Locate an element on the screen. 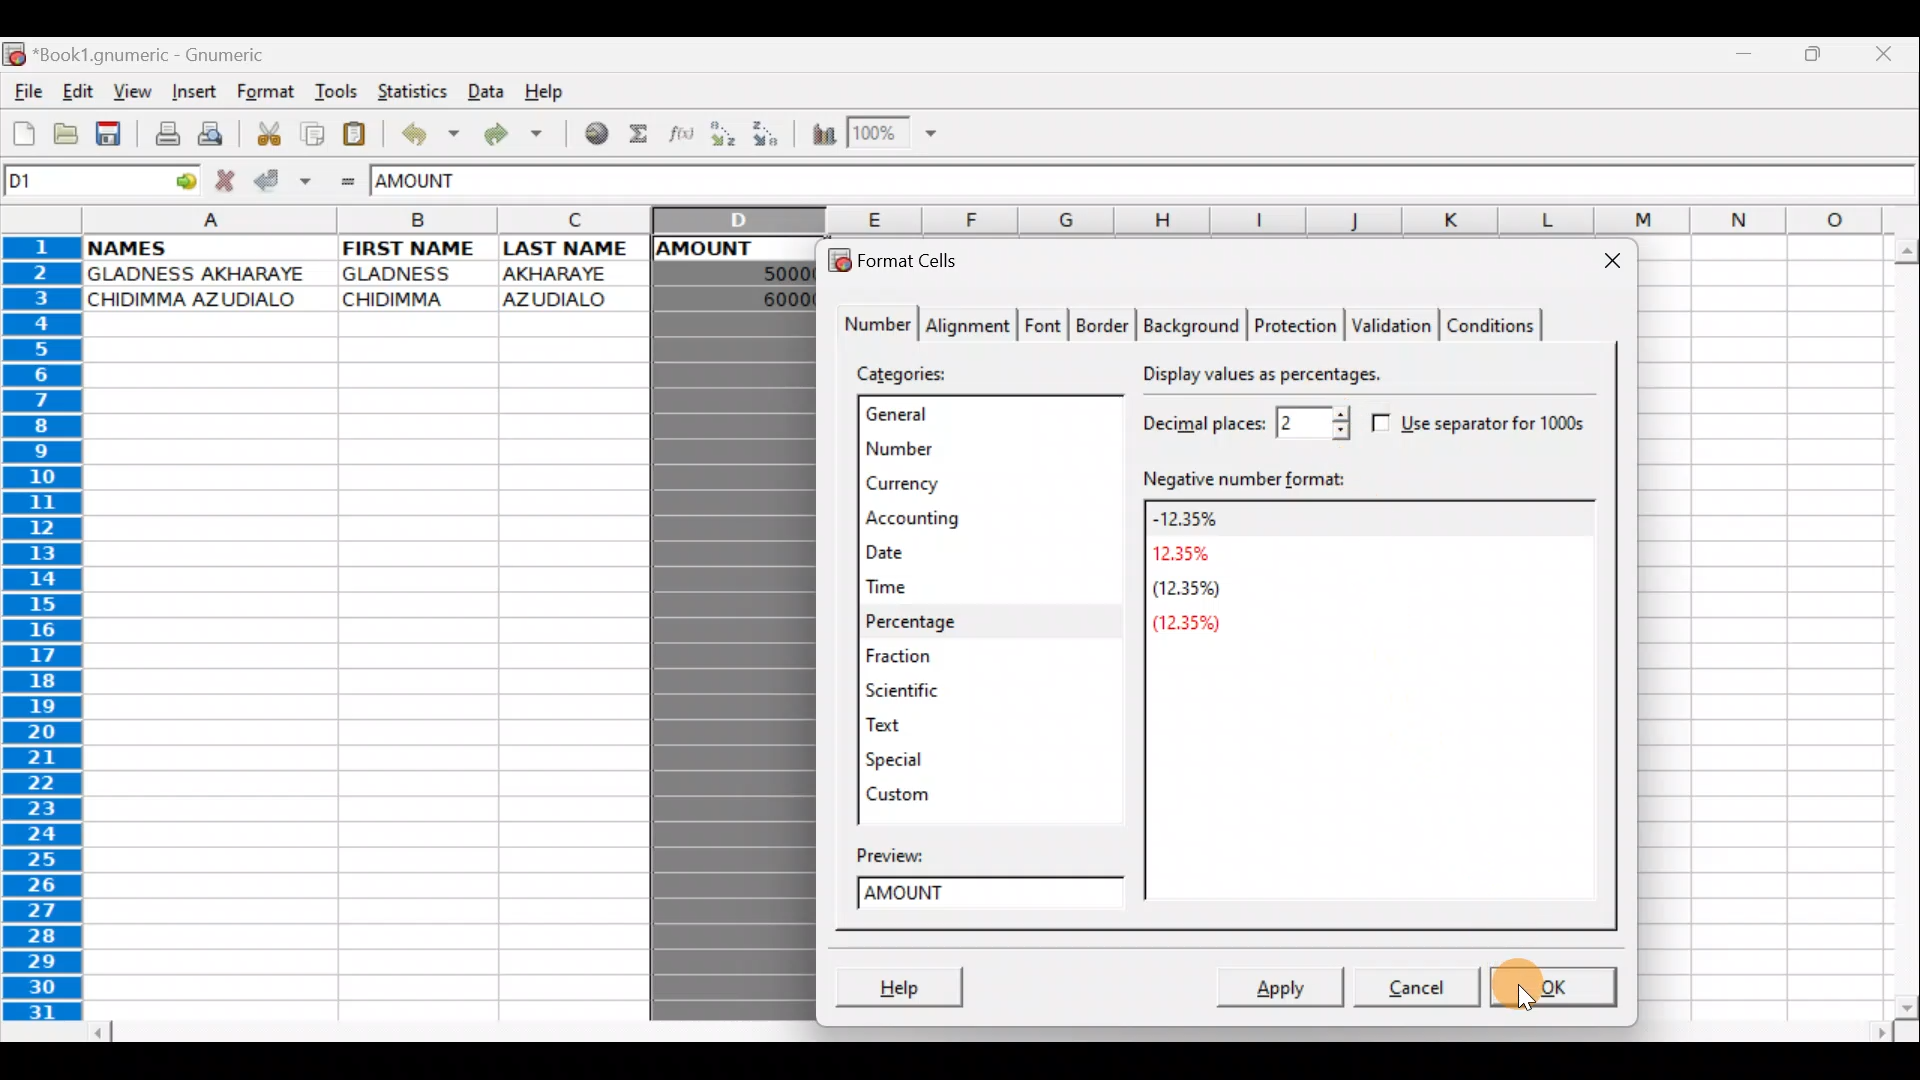 The height and width of the screenshot is (1080, 1920). Sort Descending order is located at coordinates (768, 134).